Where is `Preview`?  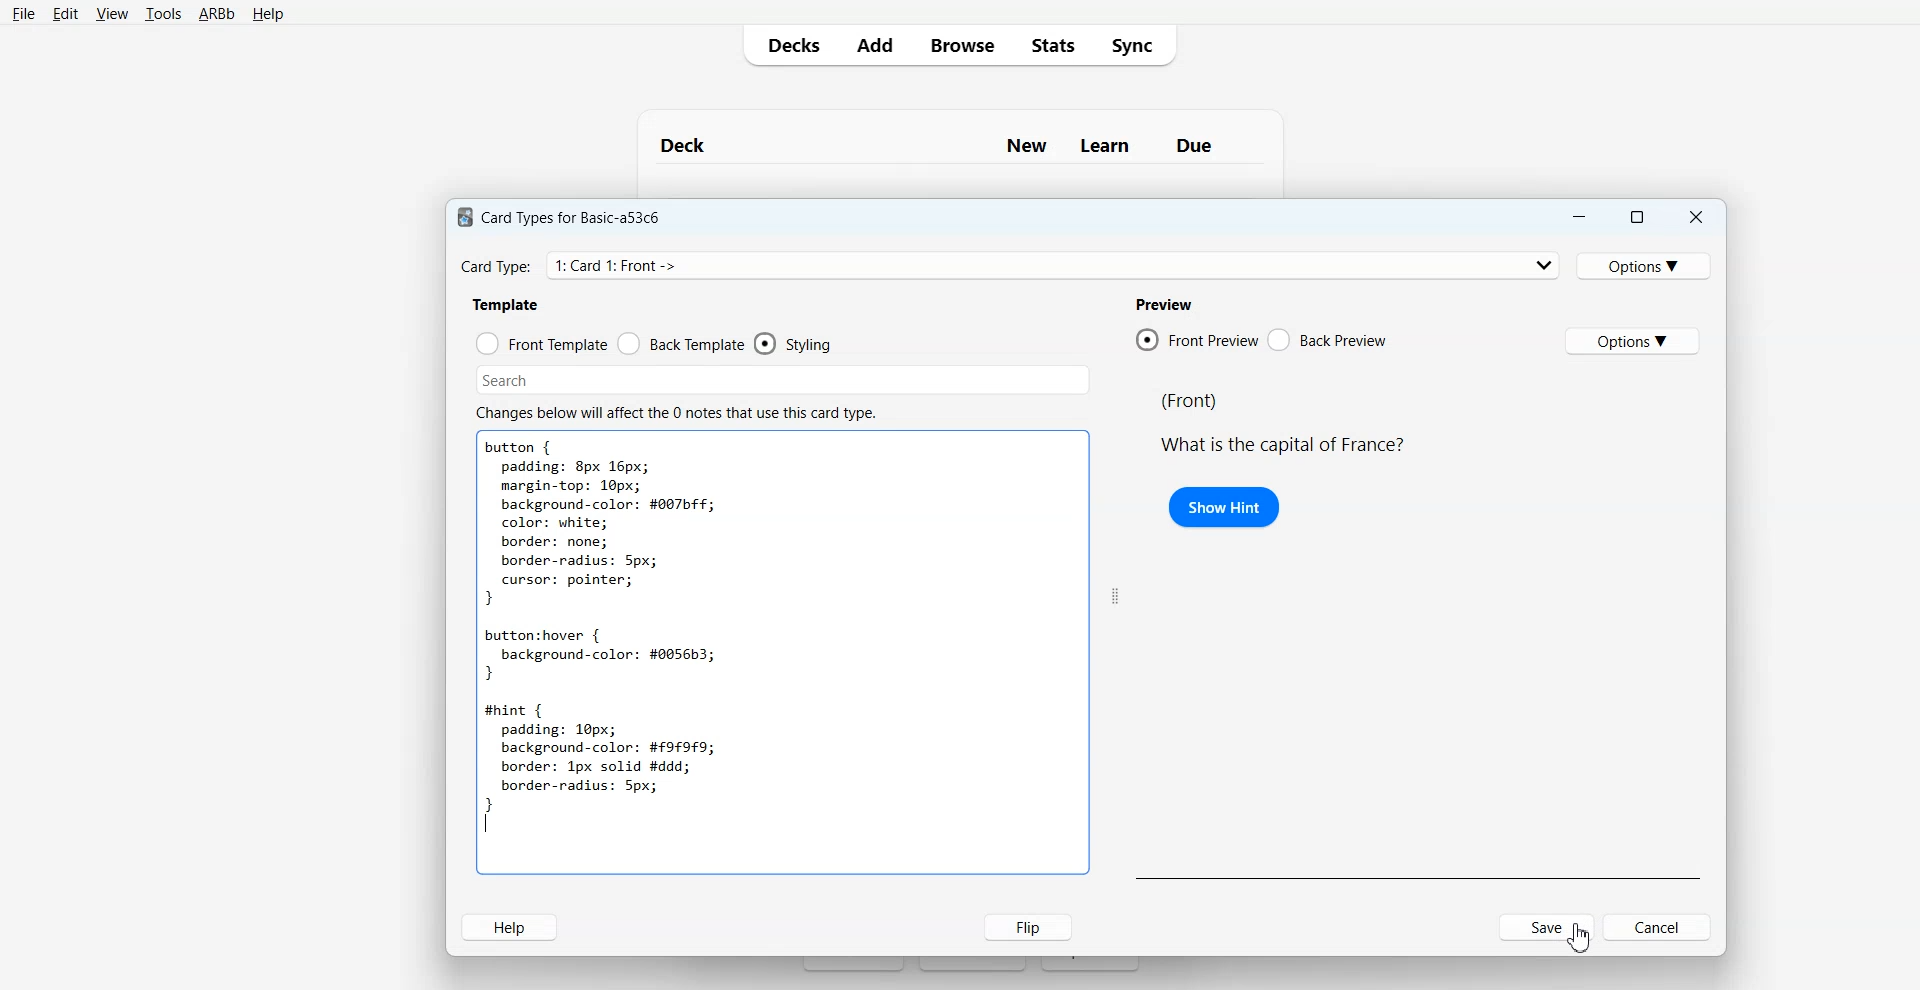 Preview is located at coordinates (1163, 304).